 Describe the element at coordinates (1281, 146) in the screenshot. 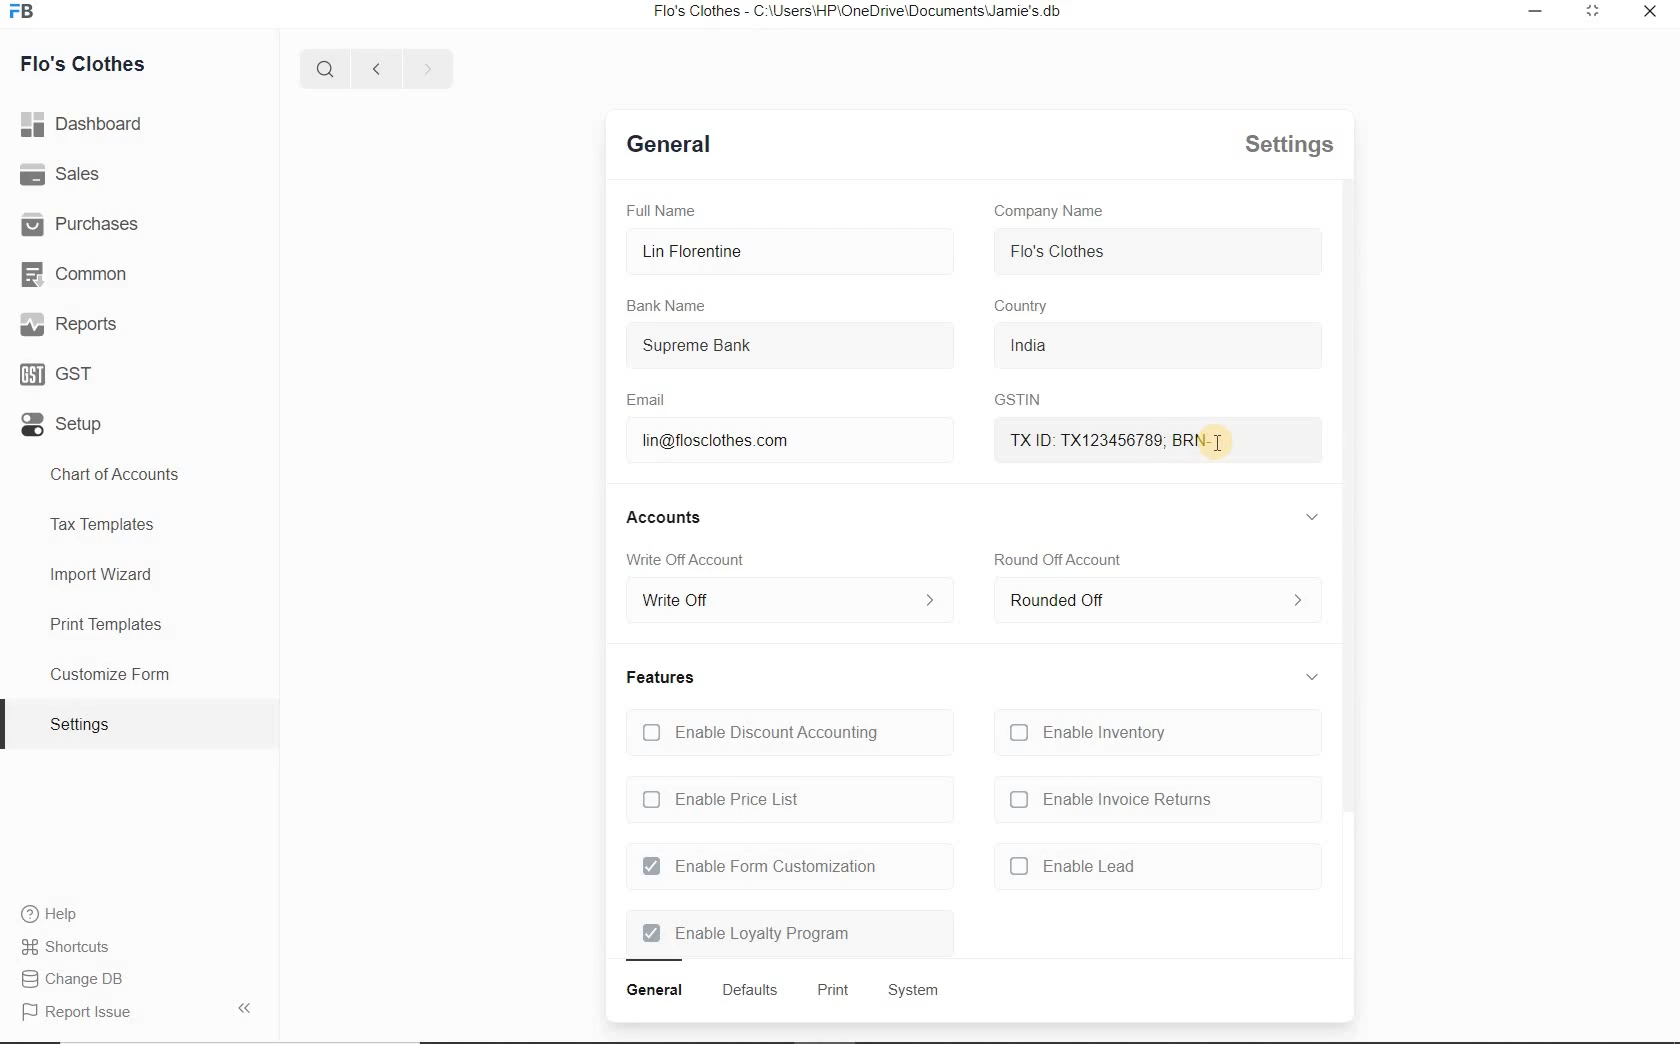

I see `settings` at that location.